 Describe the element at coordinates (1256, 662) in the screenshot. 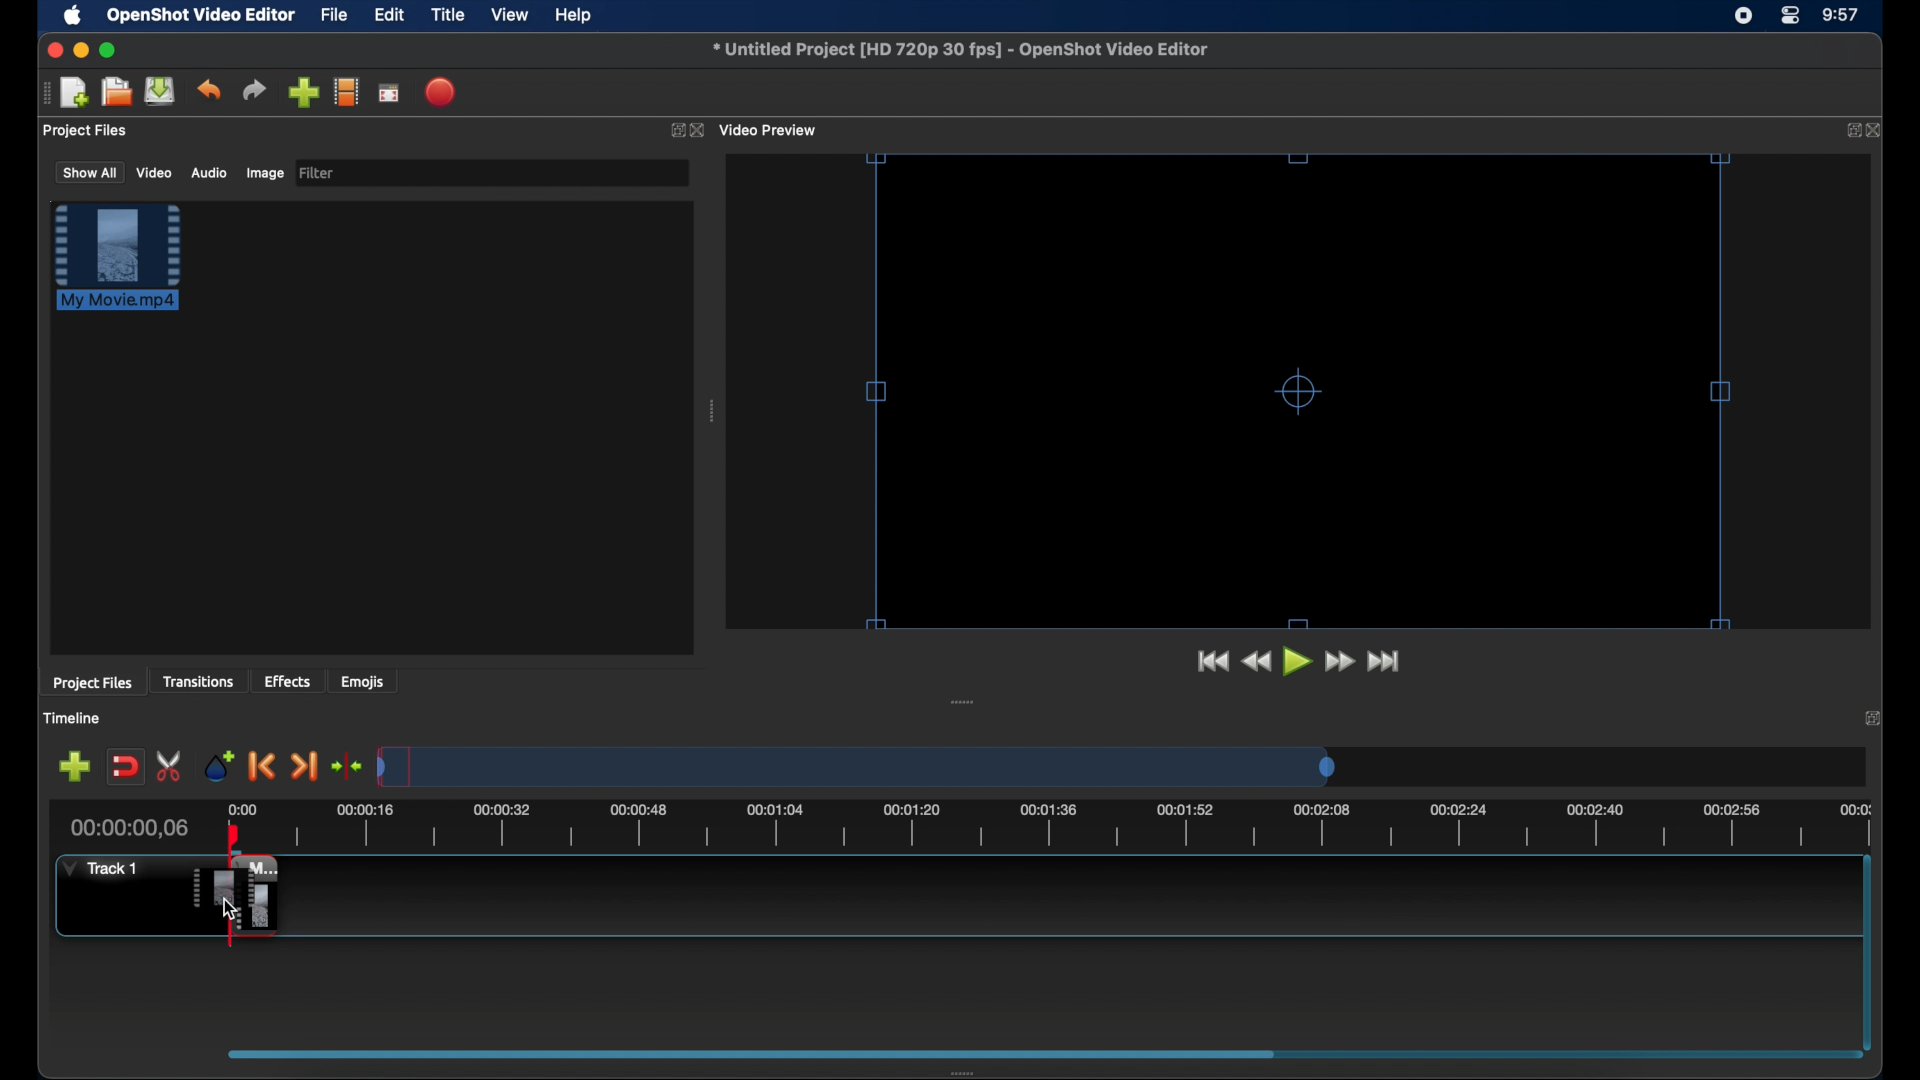

I see `rewind` at that location.